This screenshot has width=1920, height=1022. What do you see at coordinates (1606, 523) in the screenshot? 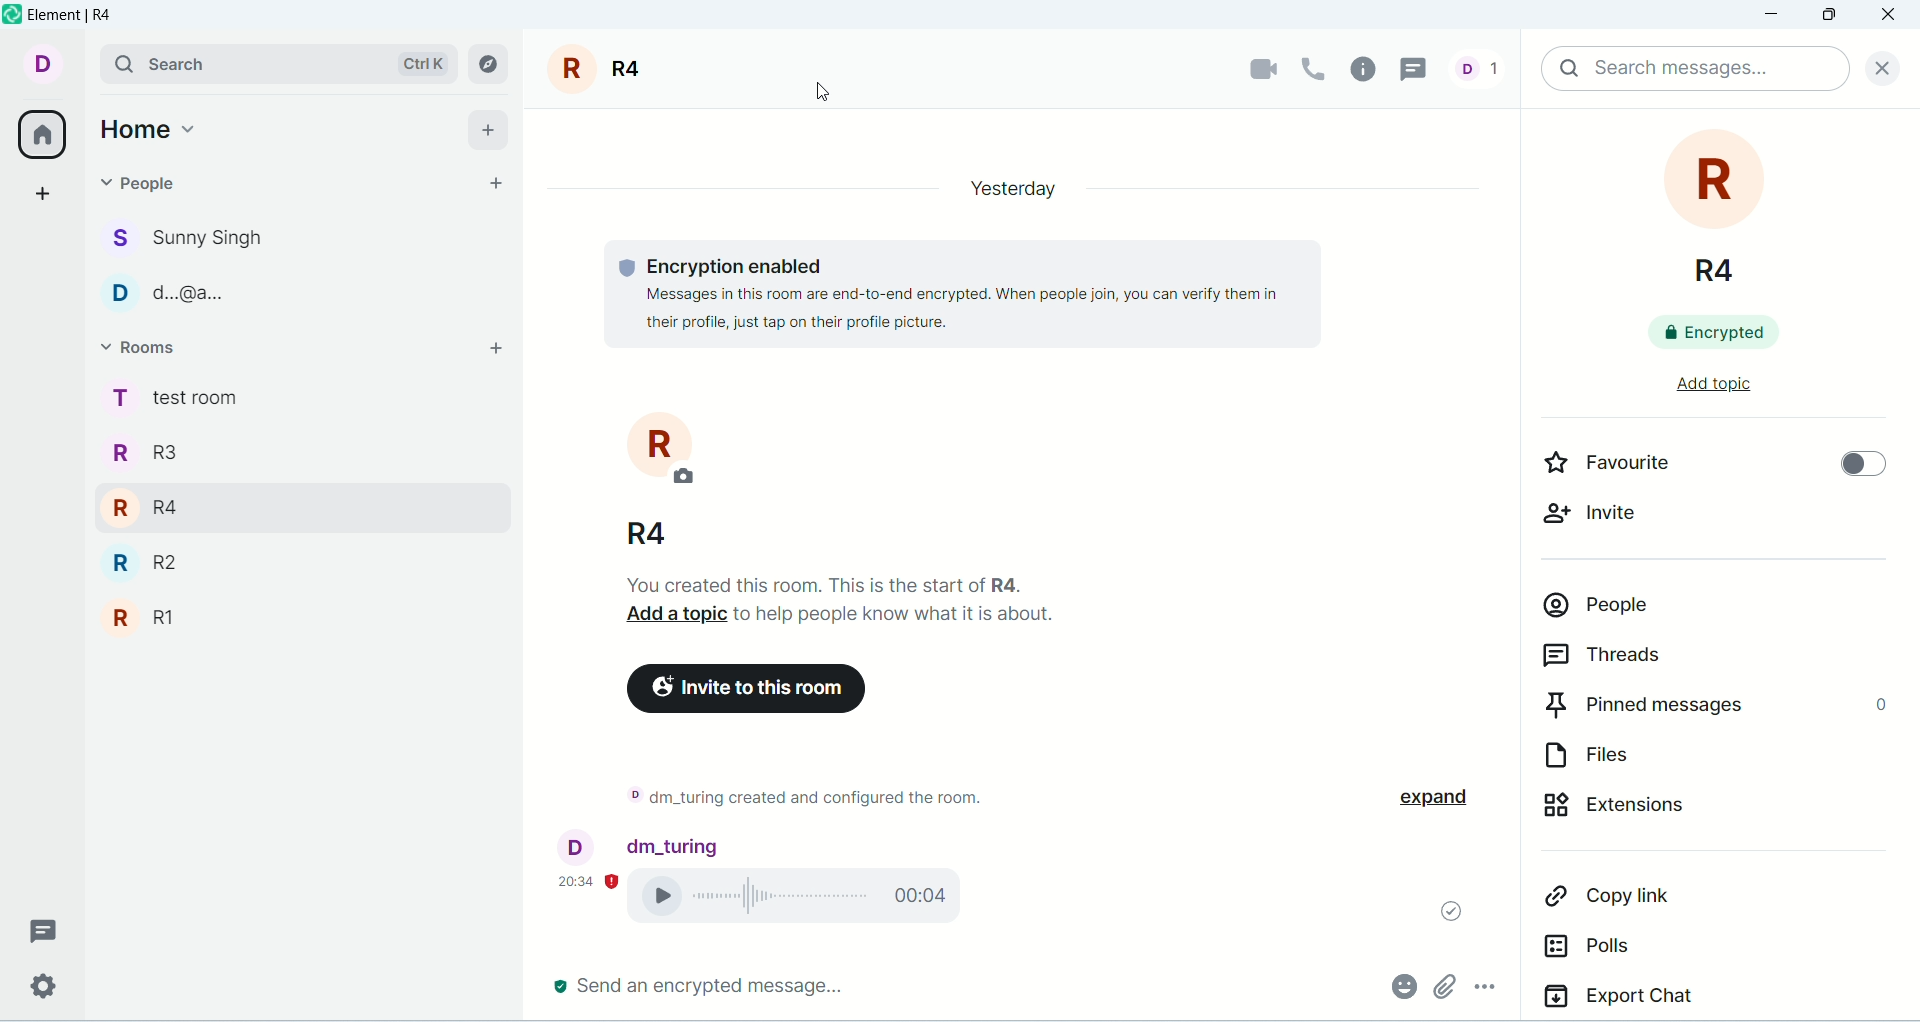
I see `invite` at bounding box center [1606, 523].